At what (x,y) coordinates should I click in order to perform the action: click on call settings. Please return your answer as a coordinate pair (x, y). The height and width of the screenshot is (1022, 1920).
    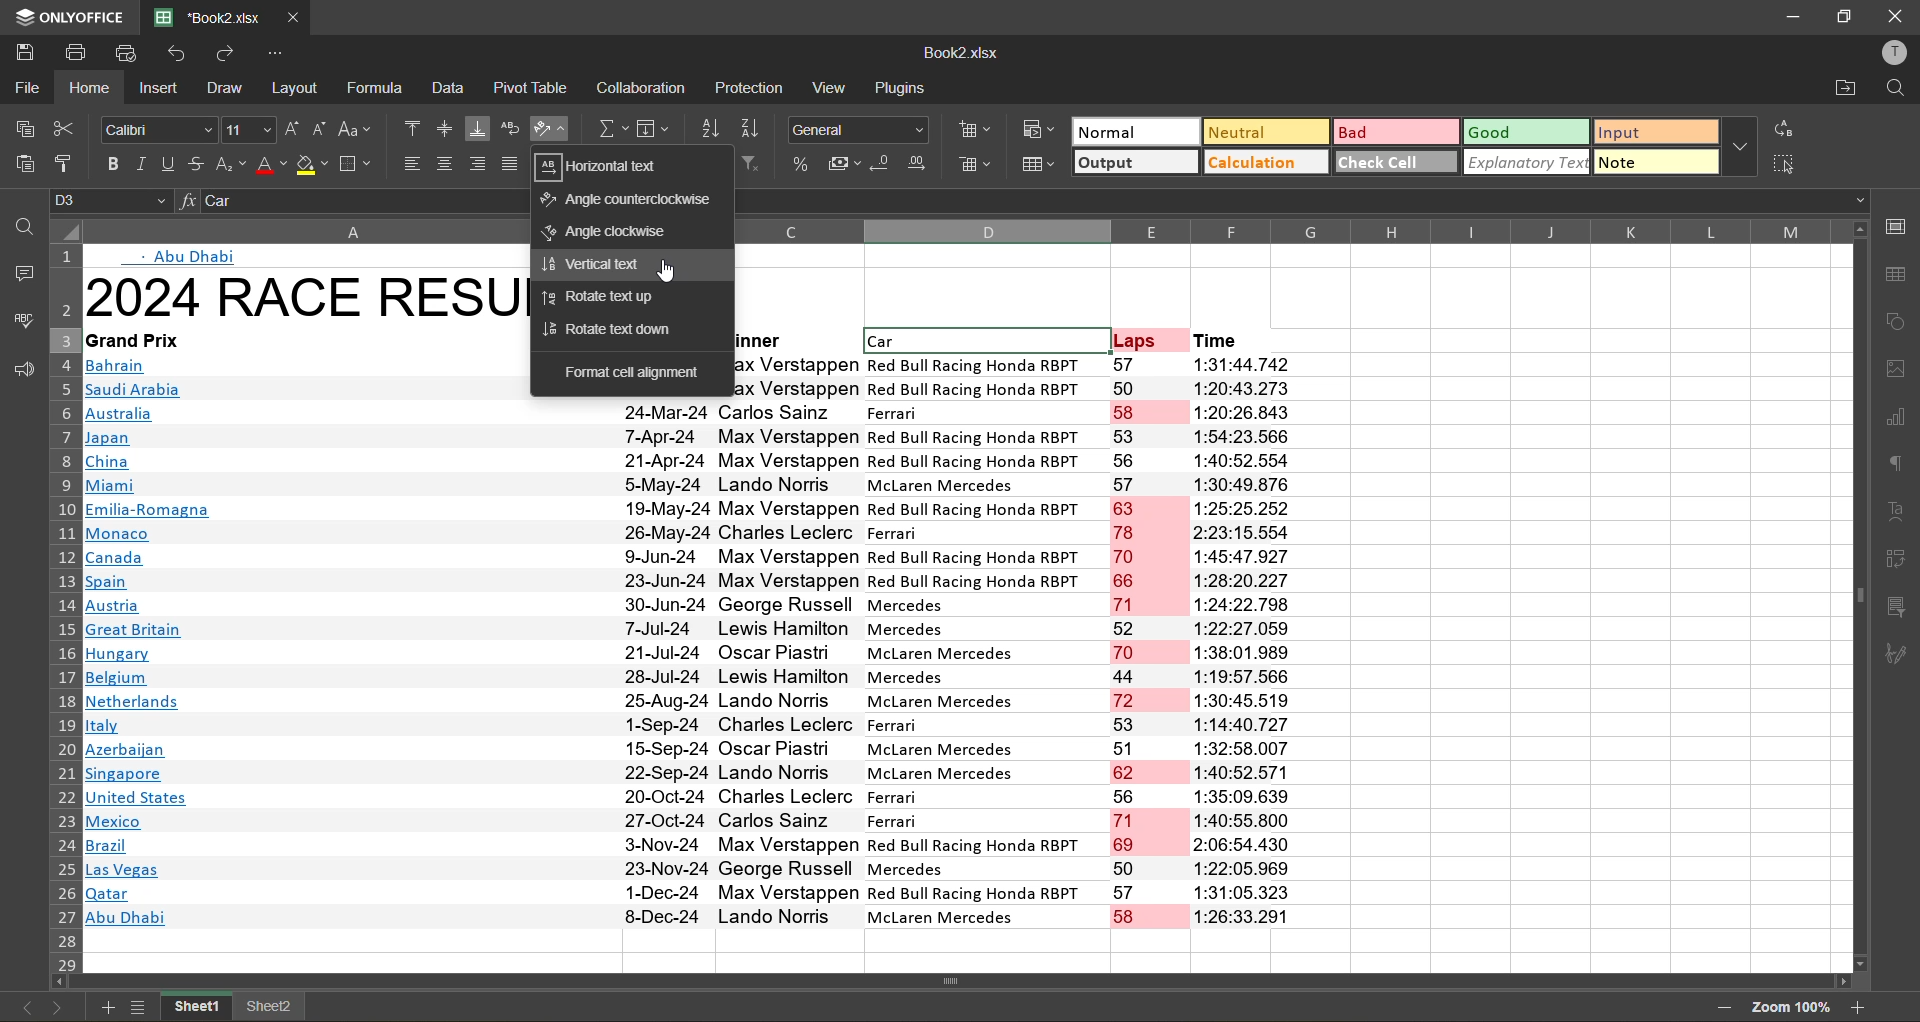
    Looking at the image, I should click on (1898, 229).